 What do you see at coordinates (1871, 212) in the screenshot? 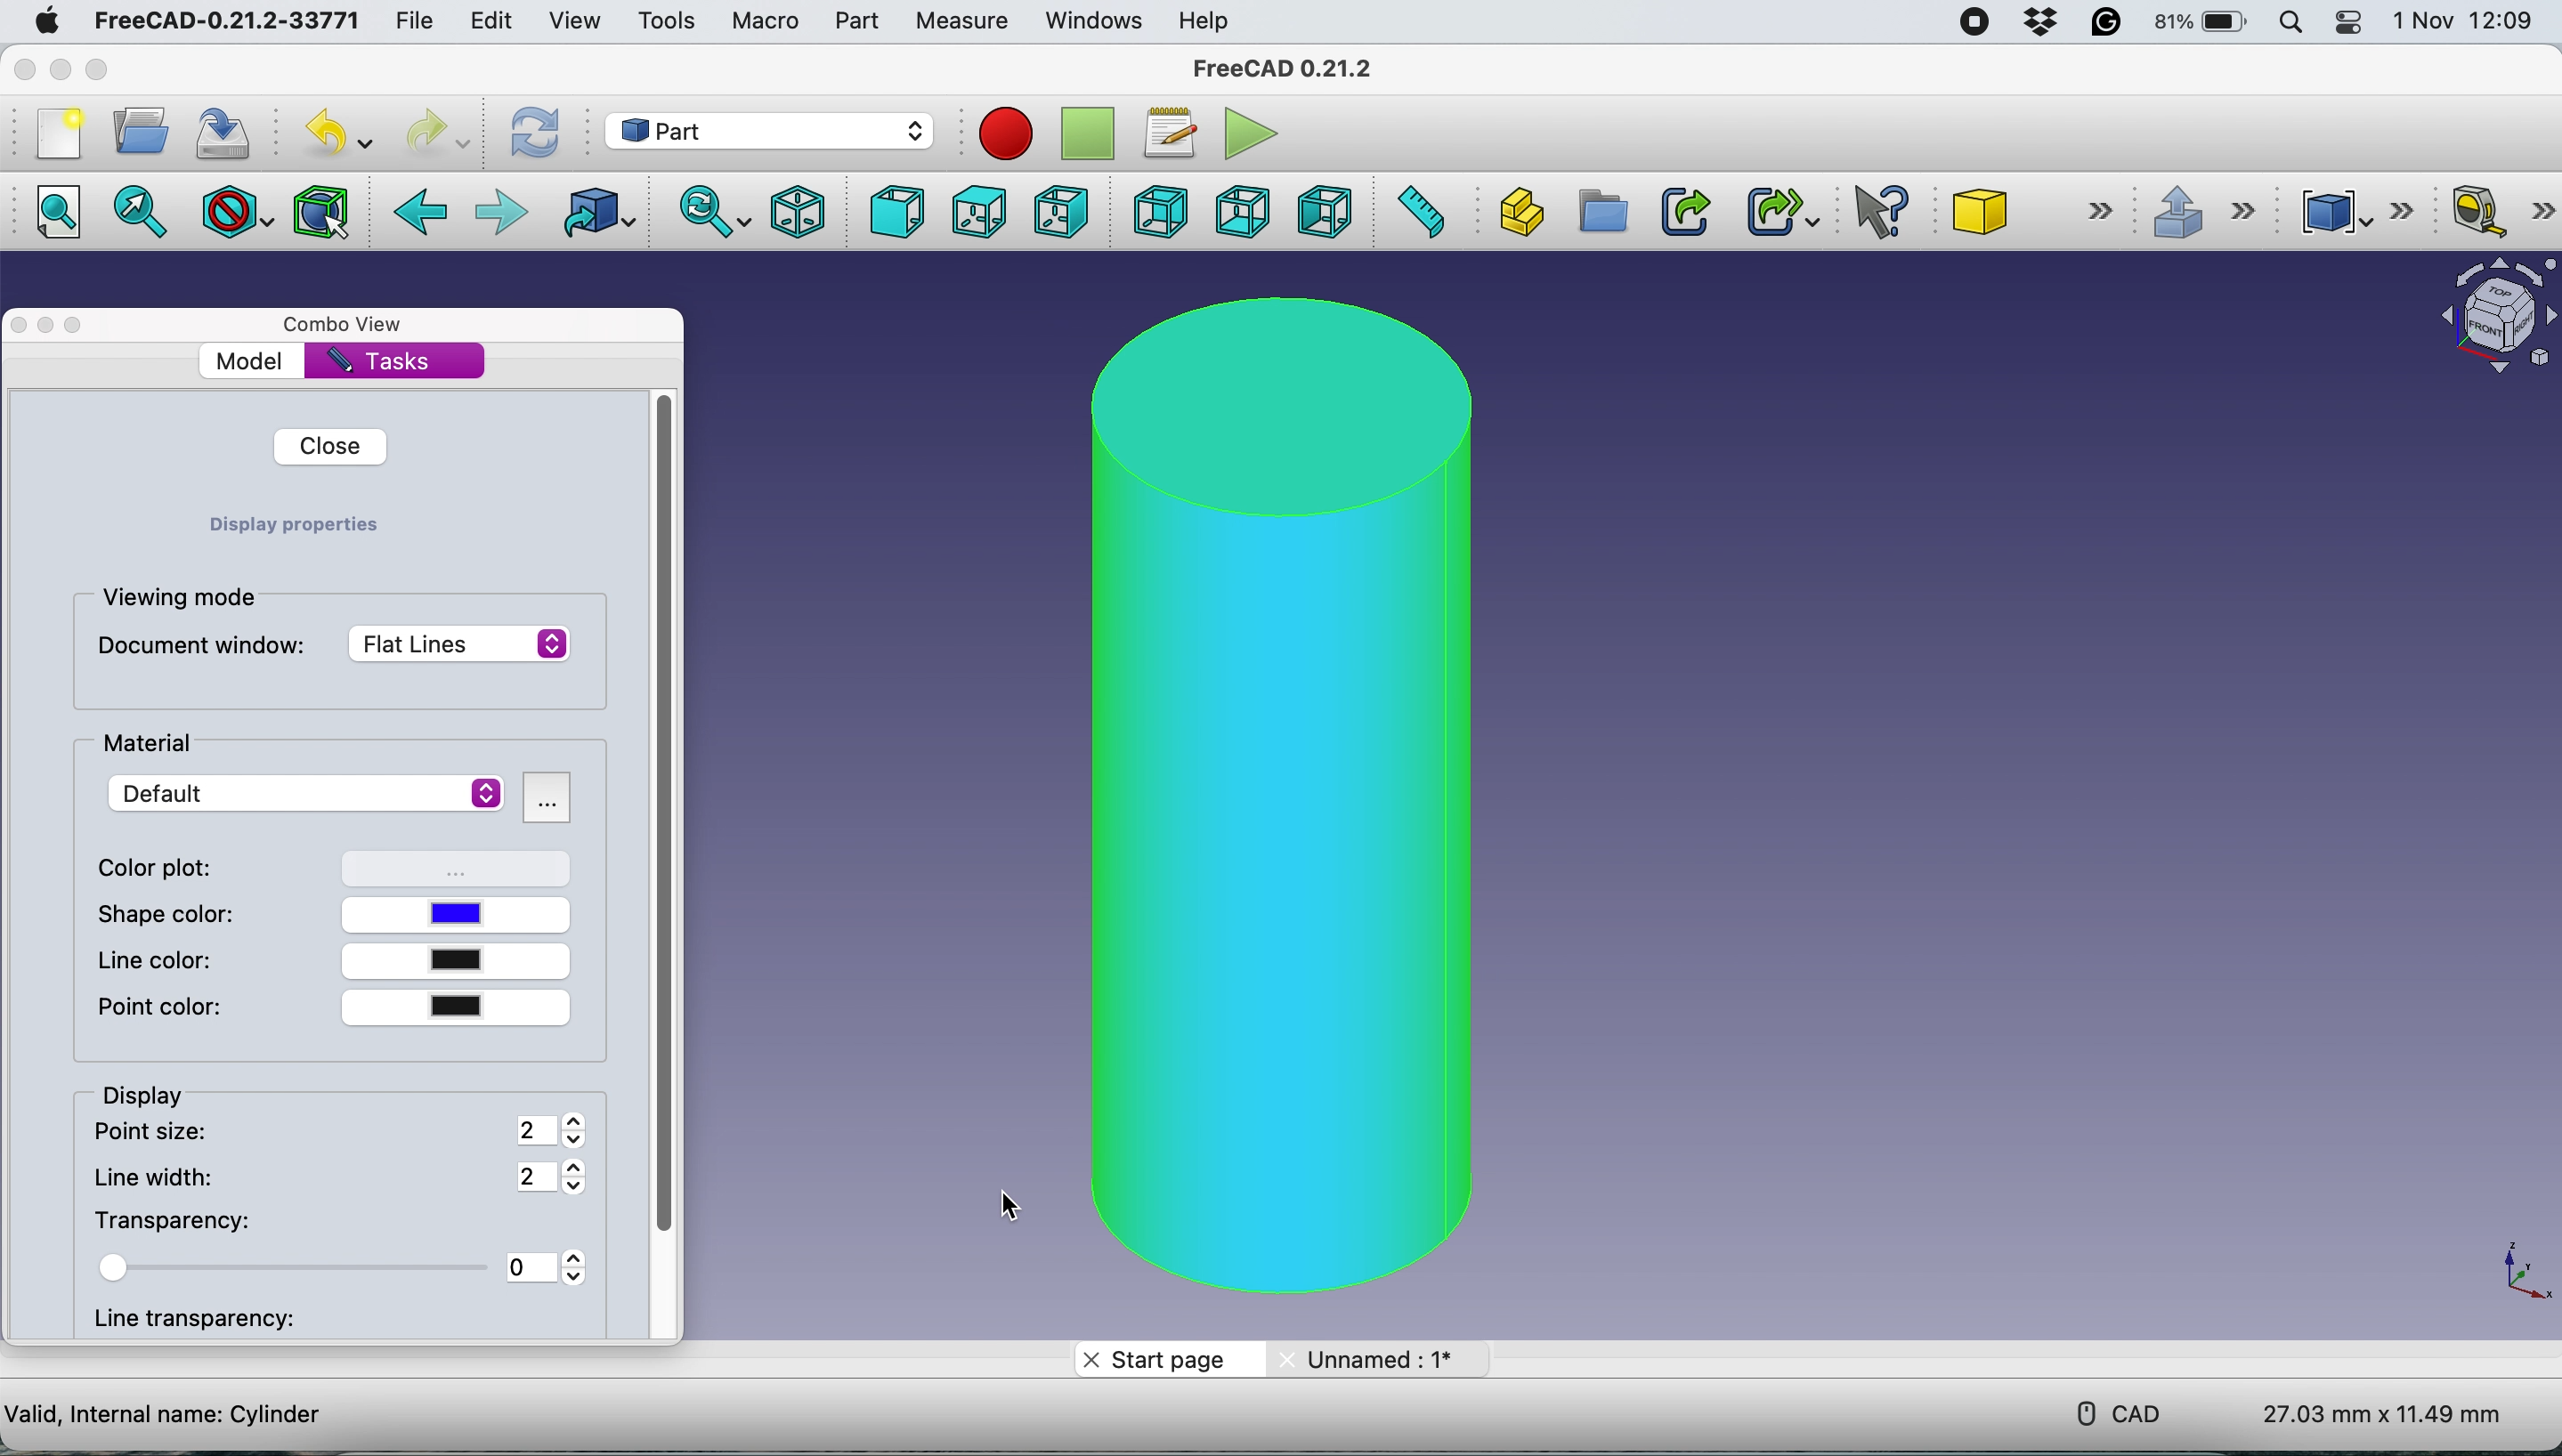
I see `what's this` at bounding box center [1871, 212].